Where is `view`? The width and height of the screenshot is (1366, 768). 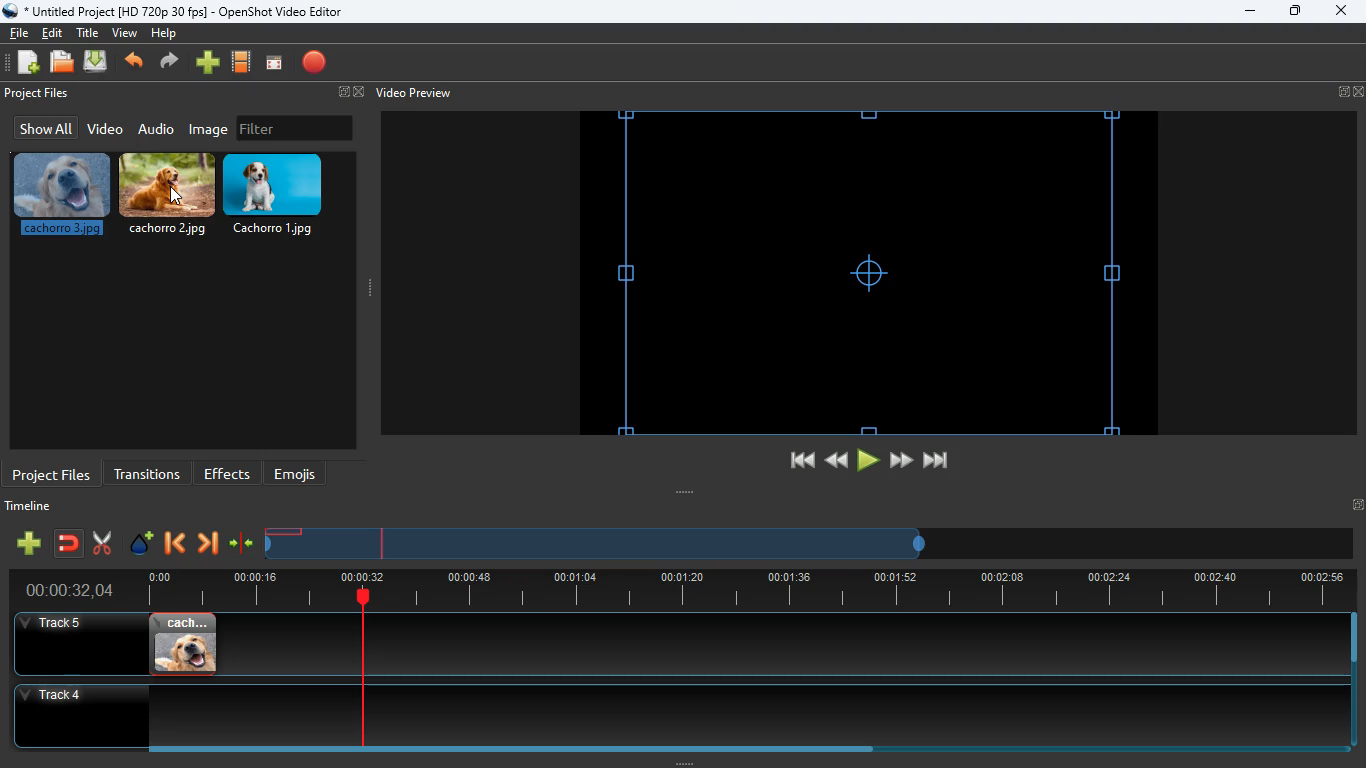 view is located at coordinates (126, 33).